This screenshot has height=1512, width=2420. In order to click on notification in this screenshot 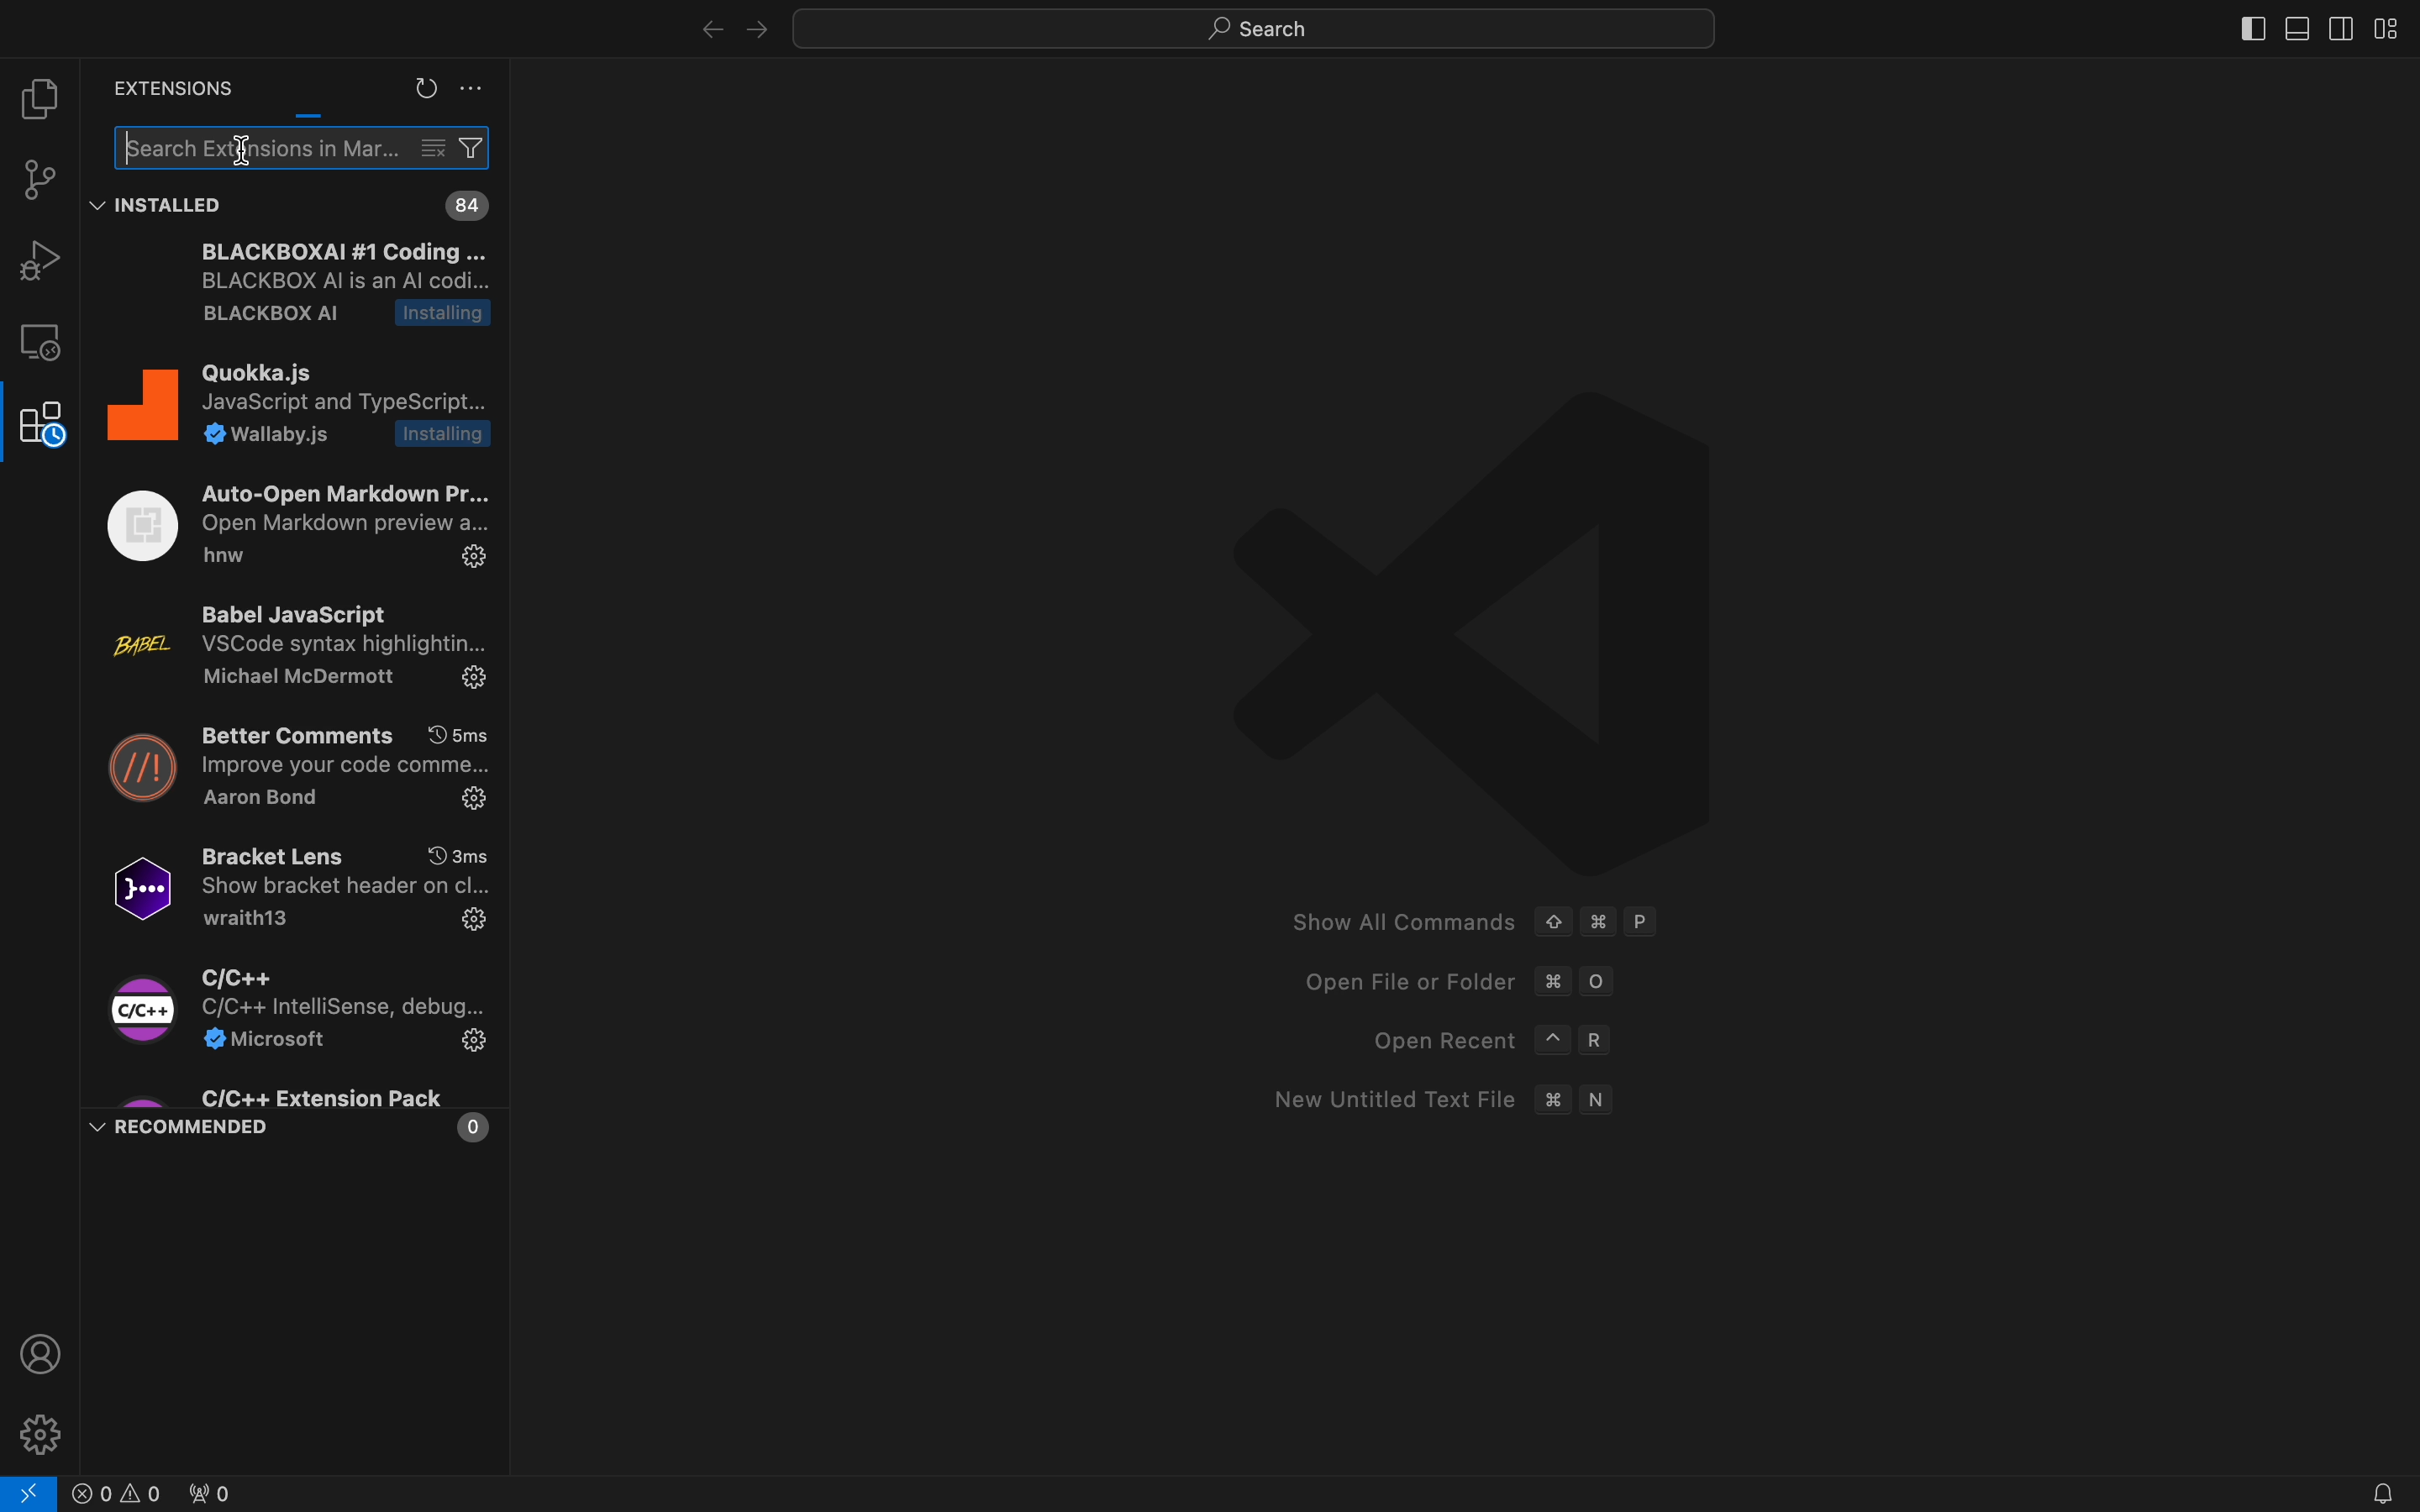, I will do `click(2382, 1480)`.